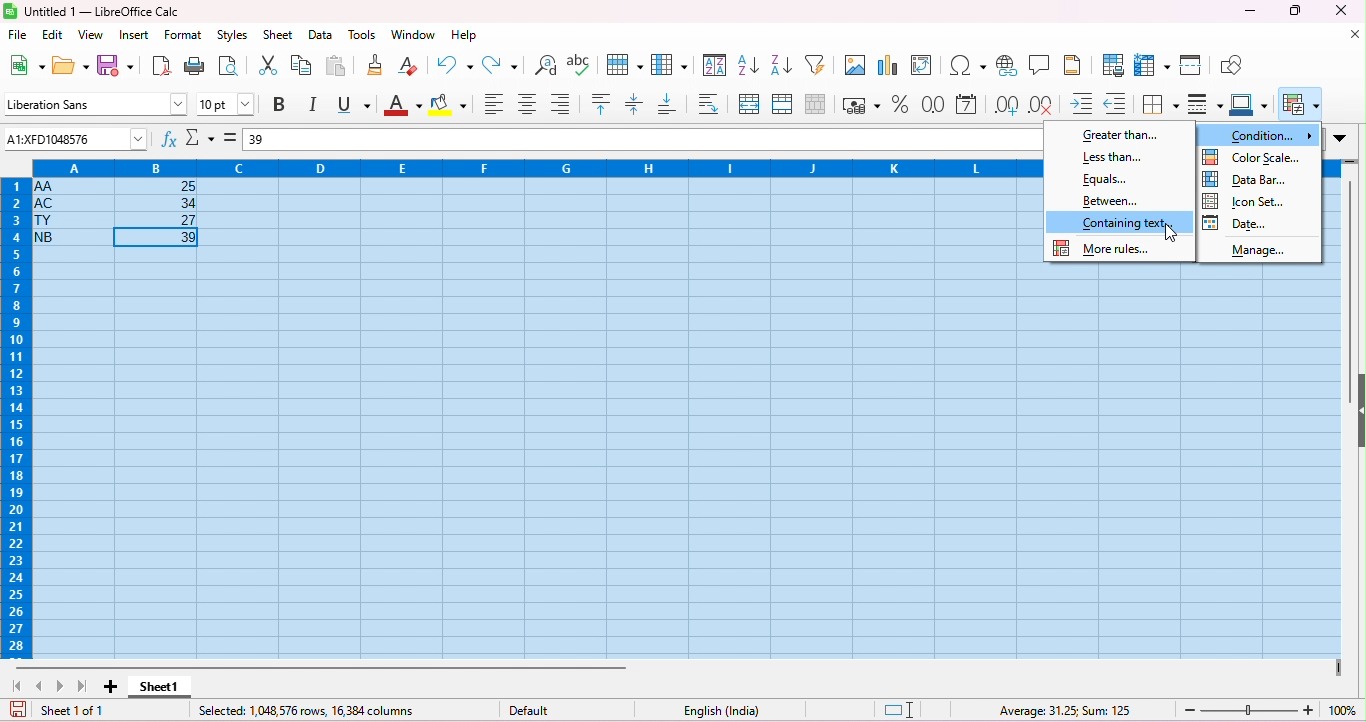 This screenshot has width=1366, height=722. I want to click on font size, so click(226, 104).